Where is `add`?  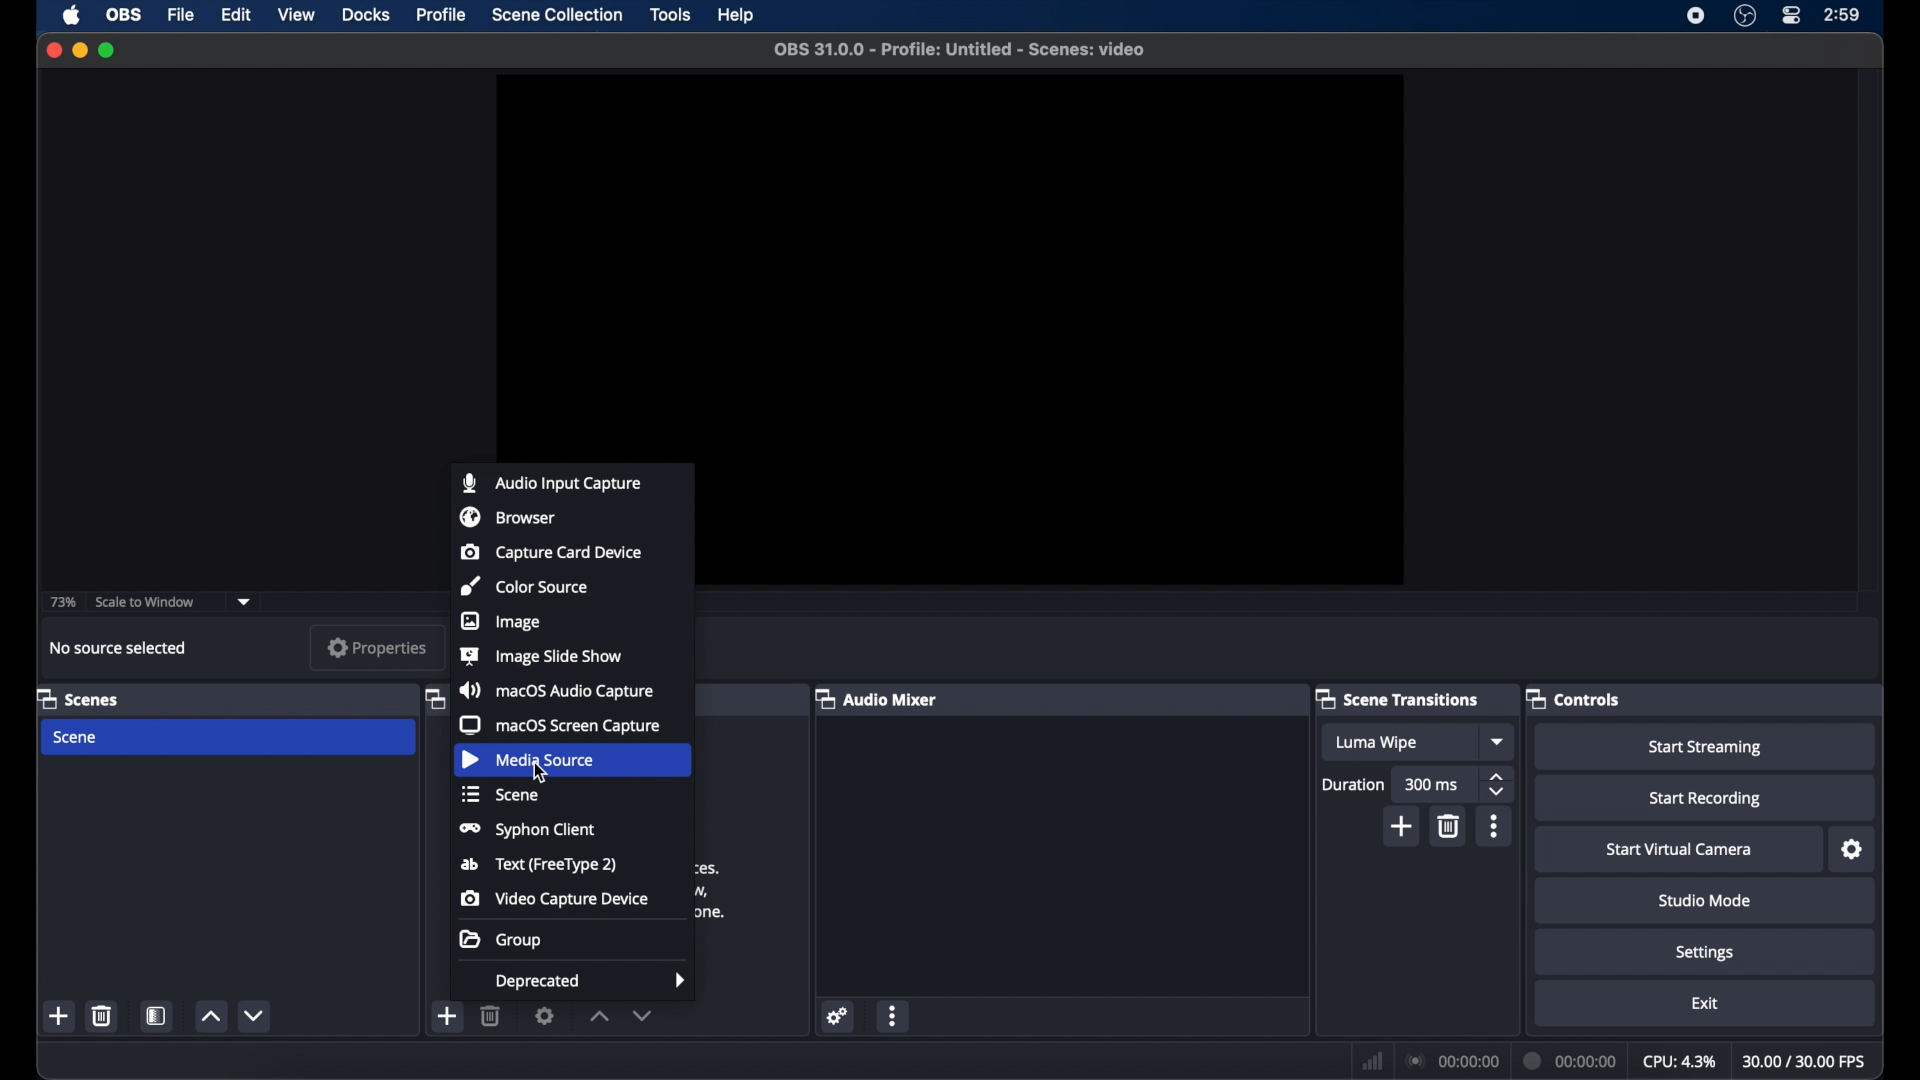 add is located at coordinates (448, 1015).